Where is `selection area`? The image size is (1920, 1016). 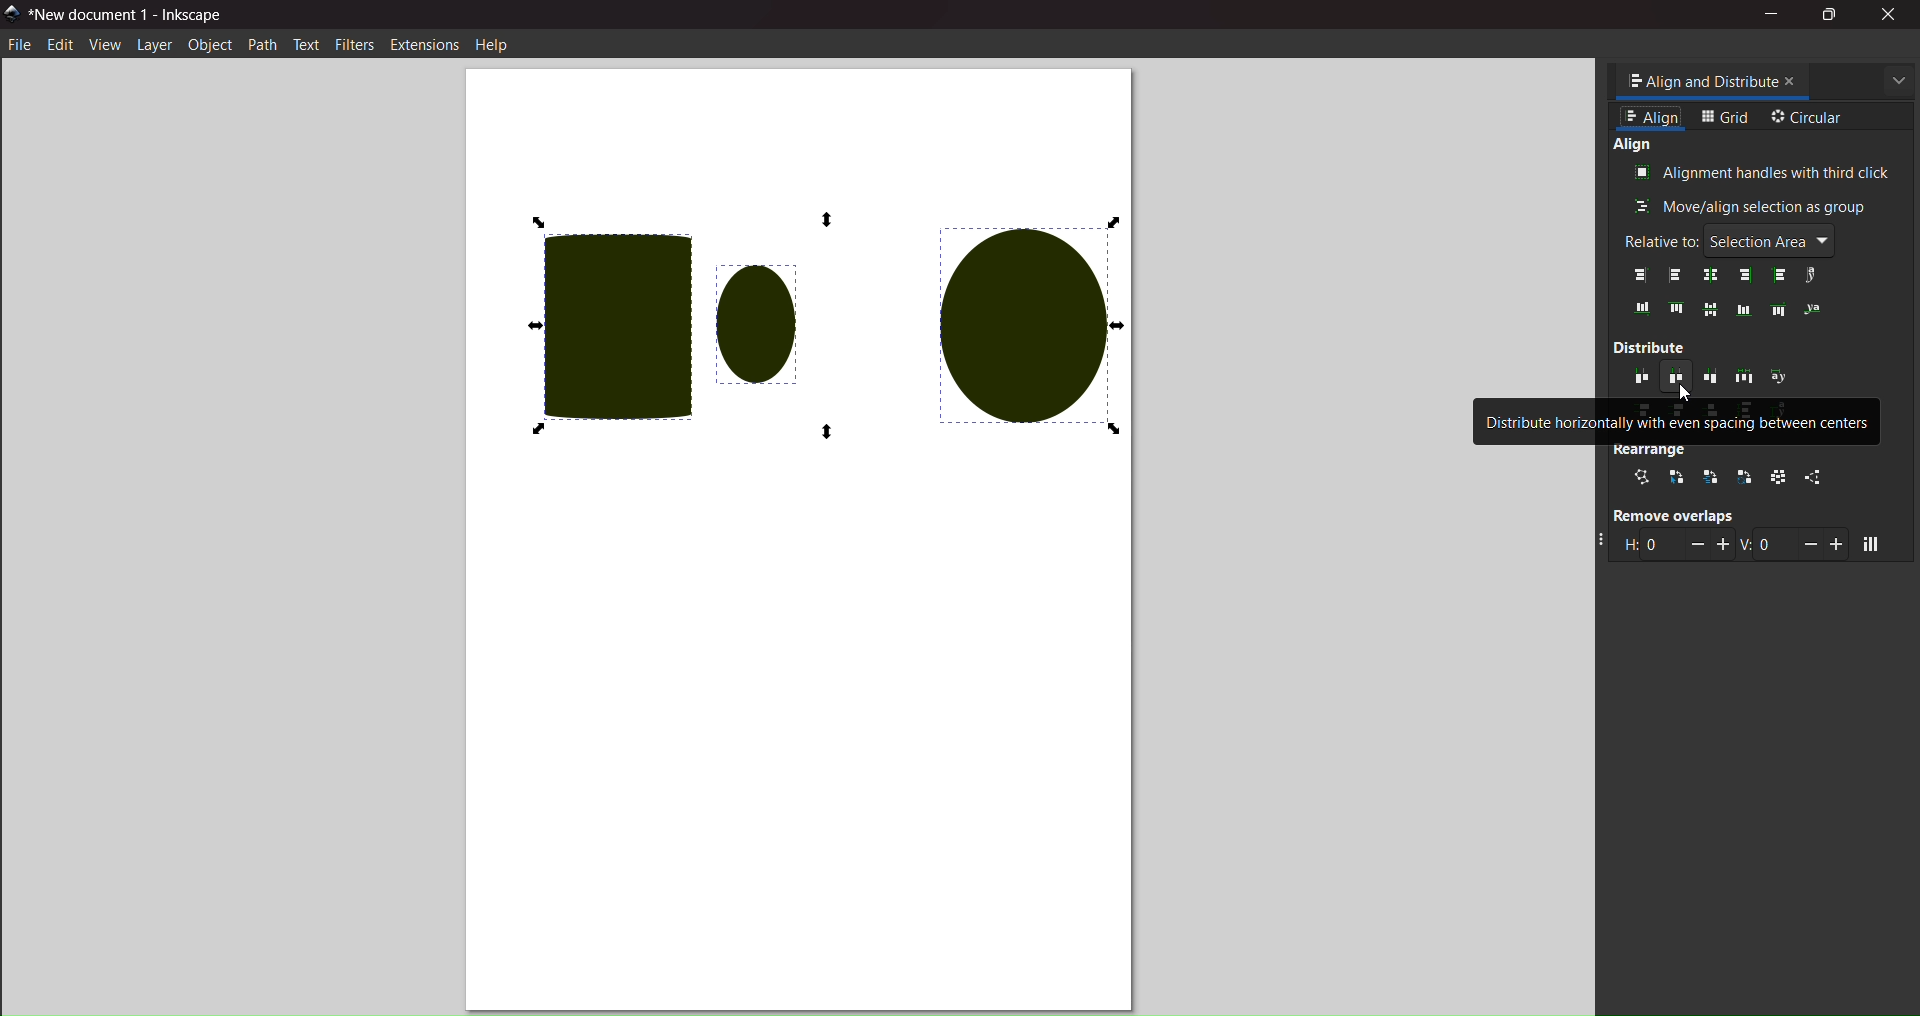 selection area is located at coordinates (1774, 239).